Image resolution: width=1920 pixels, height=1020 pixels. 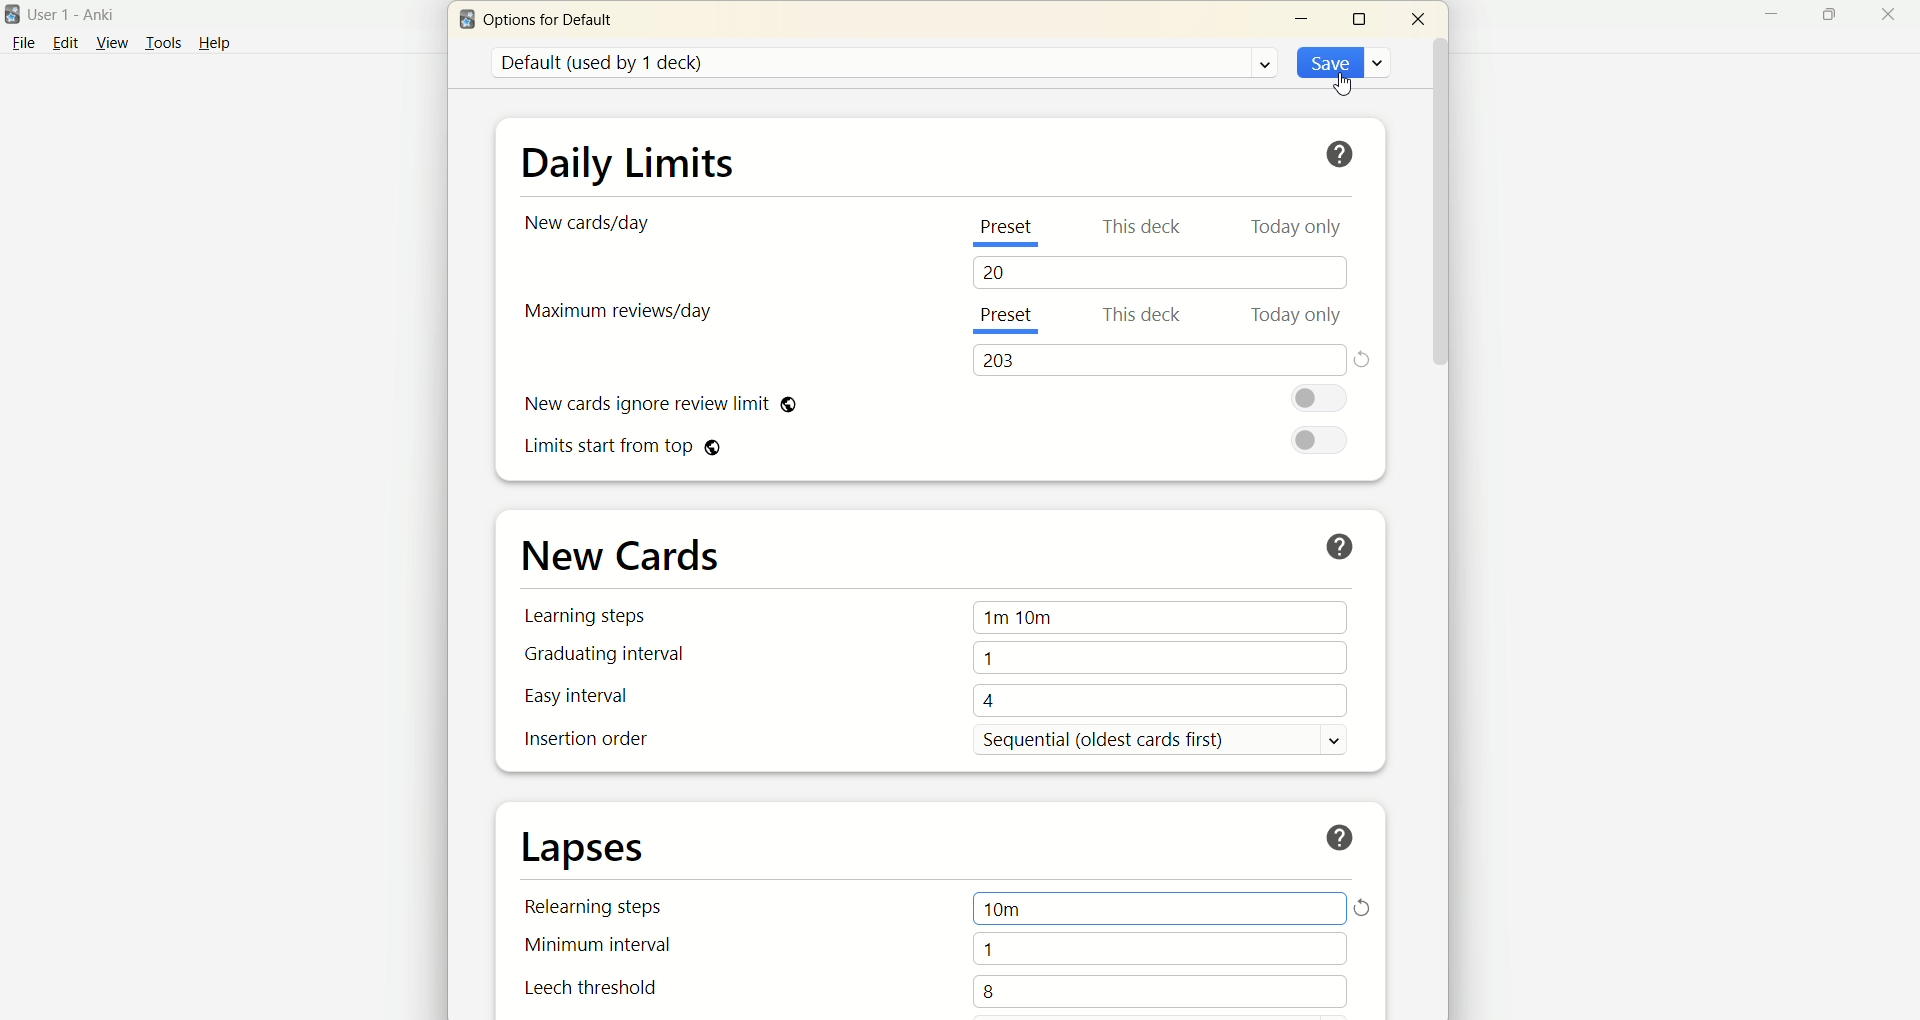 I want to click on present, so click(x=1004, y=235).